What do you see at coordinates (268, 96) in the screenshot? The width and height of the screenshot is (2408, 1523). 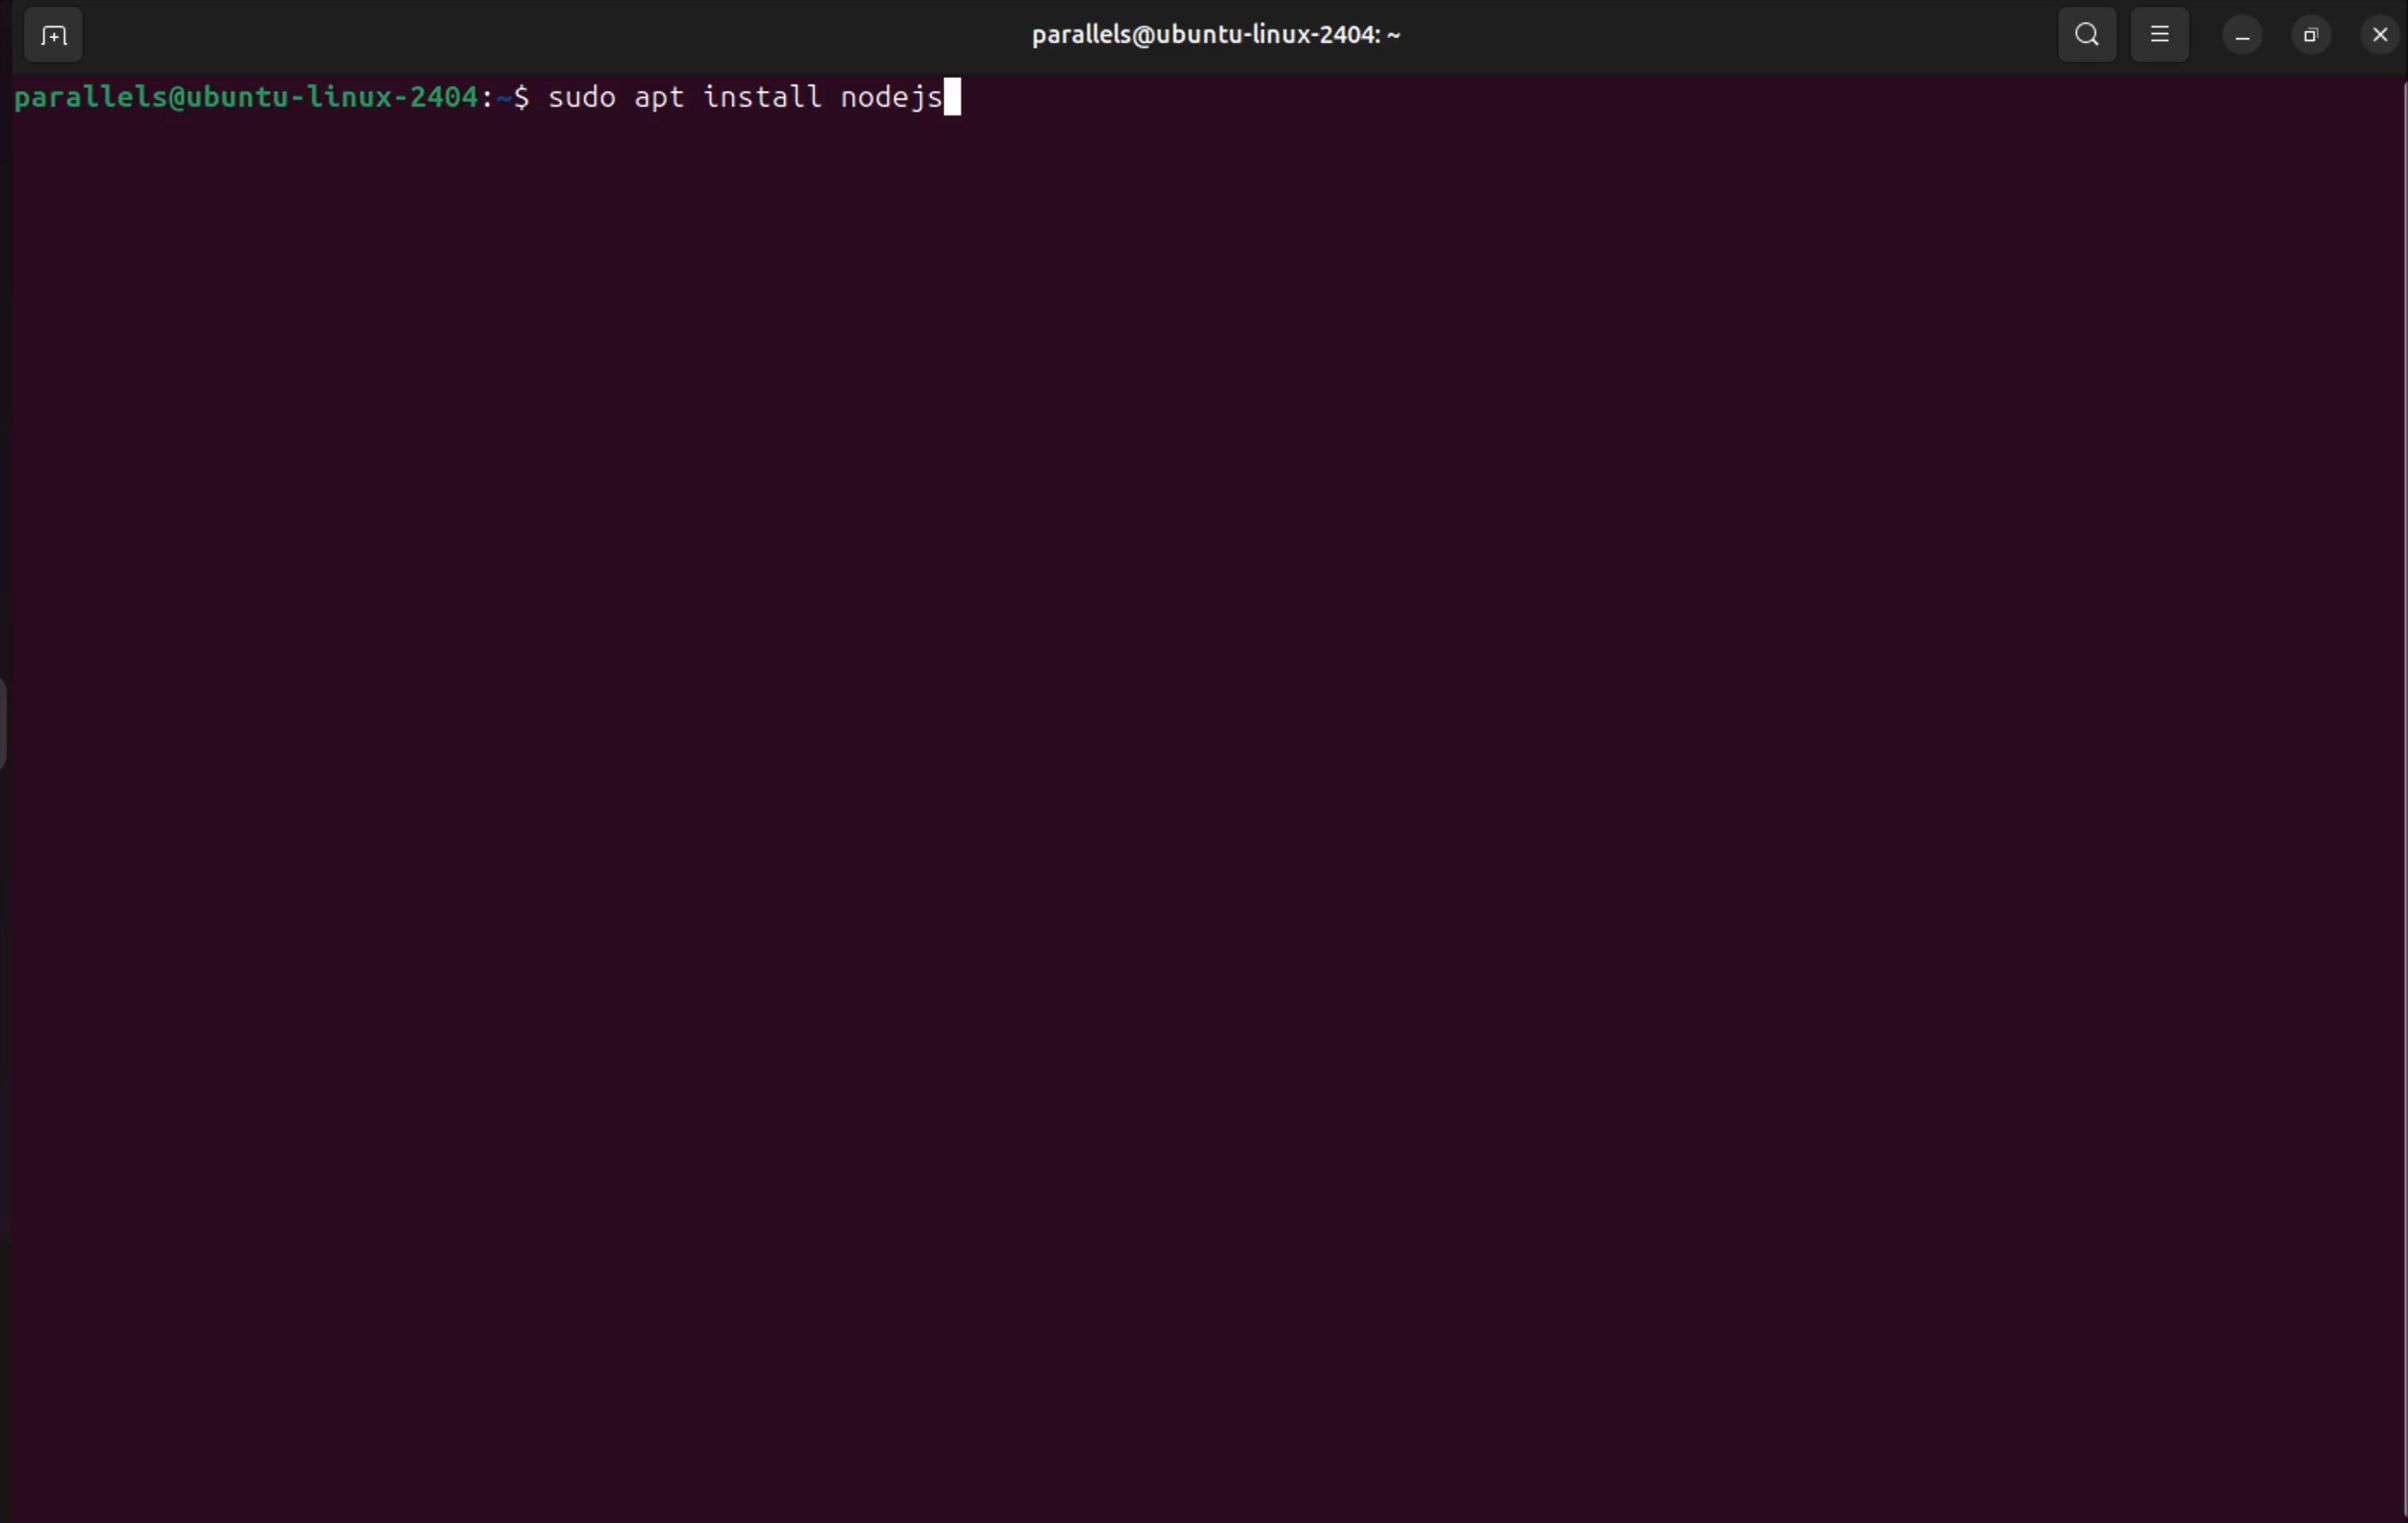 I see `parallels@ubuntu-linux-2404: ~$` at bounding box center [268, 96].